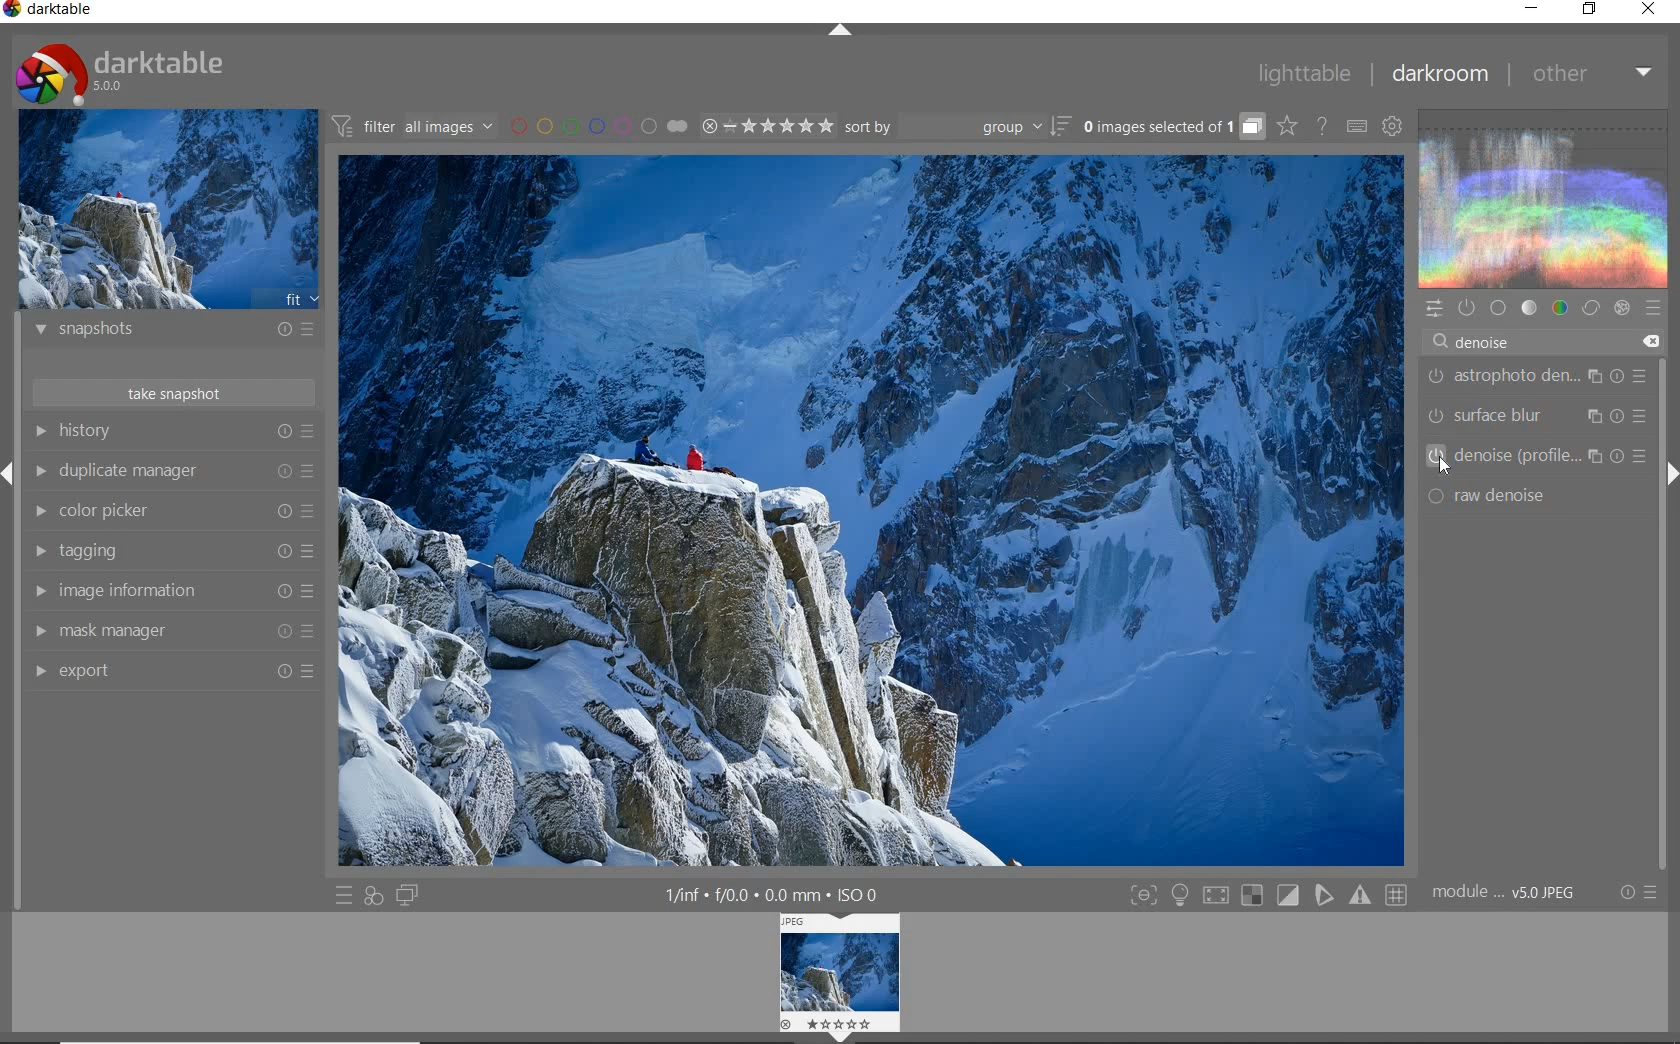 This screenshot has width=1680, height=1044. I want to click on image information, so click(172, 591).